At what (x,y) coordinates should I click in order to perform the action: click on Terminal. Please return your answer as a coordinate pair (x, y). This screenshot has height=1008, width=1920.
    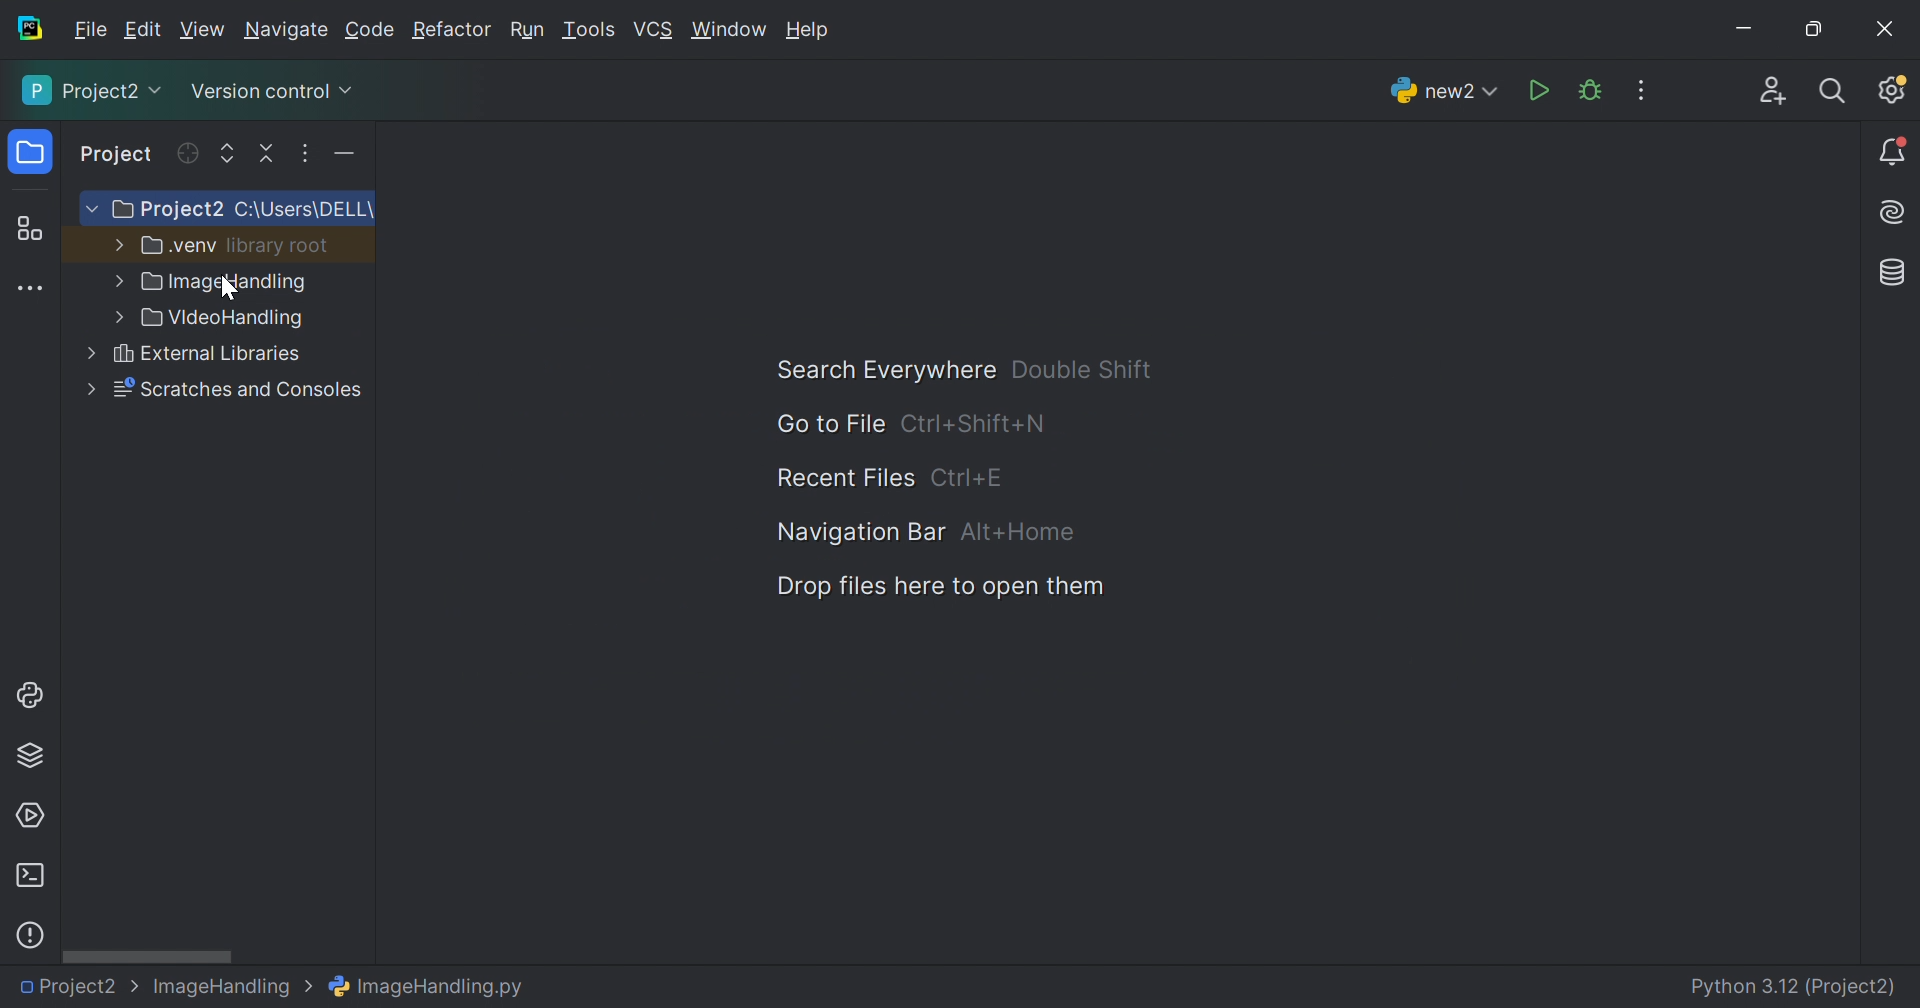
    Looking at the image, I should click on (29, 876).